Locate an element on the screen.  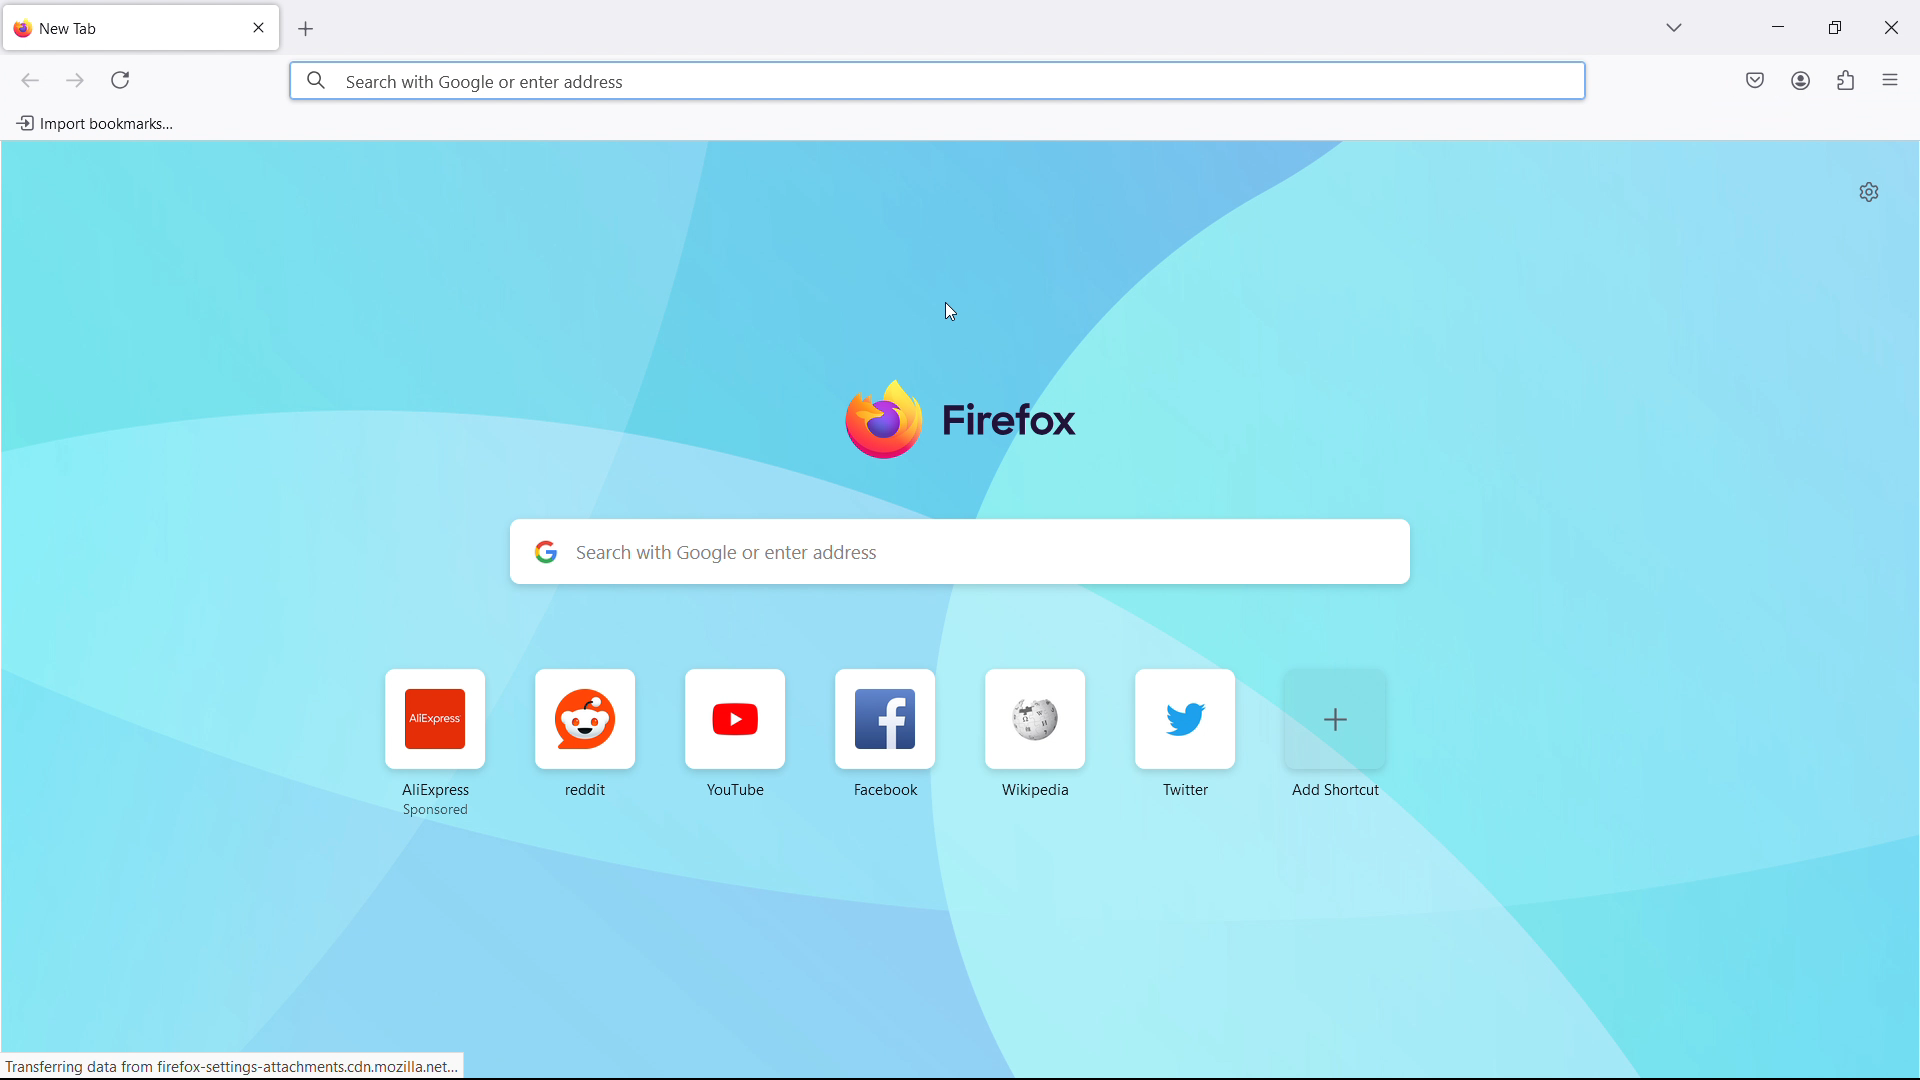
firefox logo is located at coordinates (962, 424).